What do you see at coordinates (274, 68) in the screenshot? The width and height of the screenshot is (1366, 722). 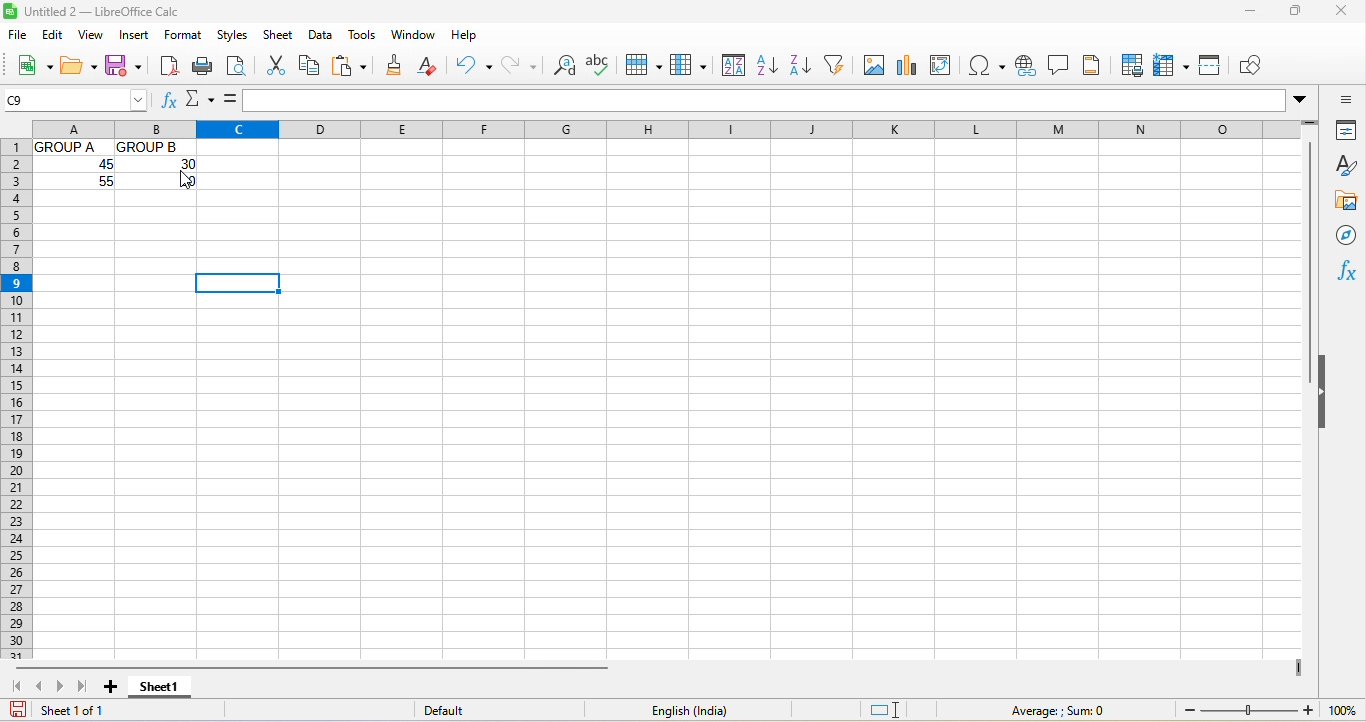 I see `cut` at bounding box center [274, 68].